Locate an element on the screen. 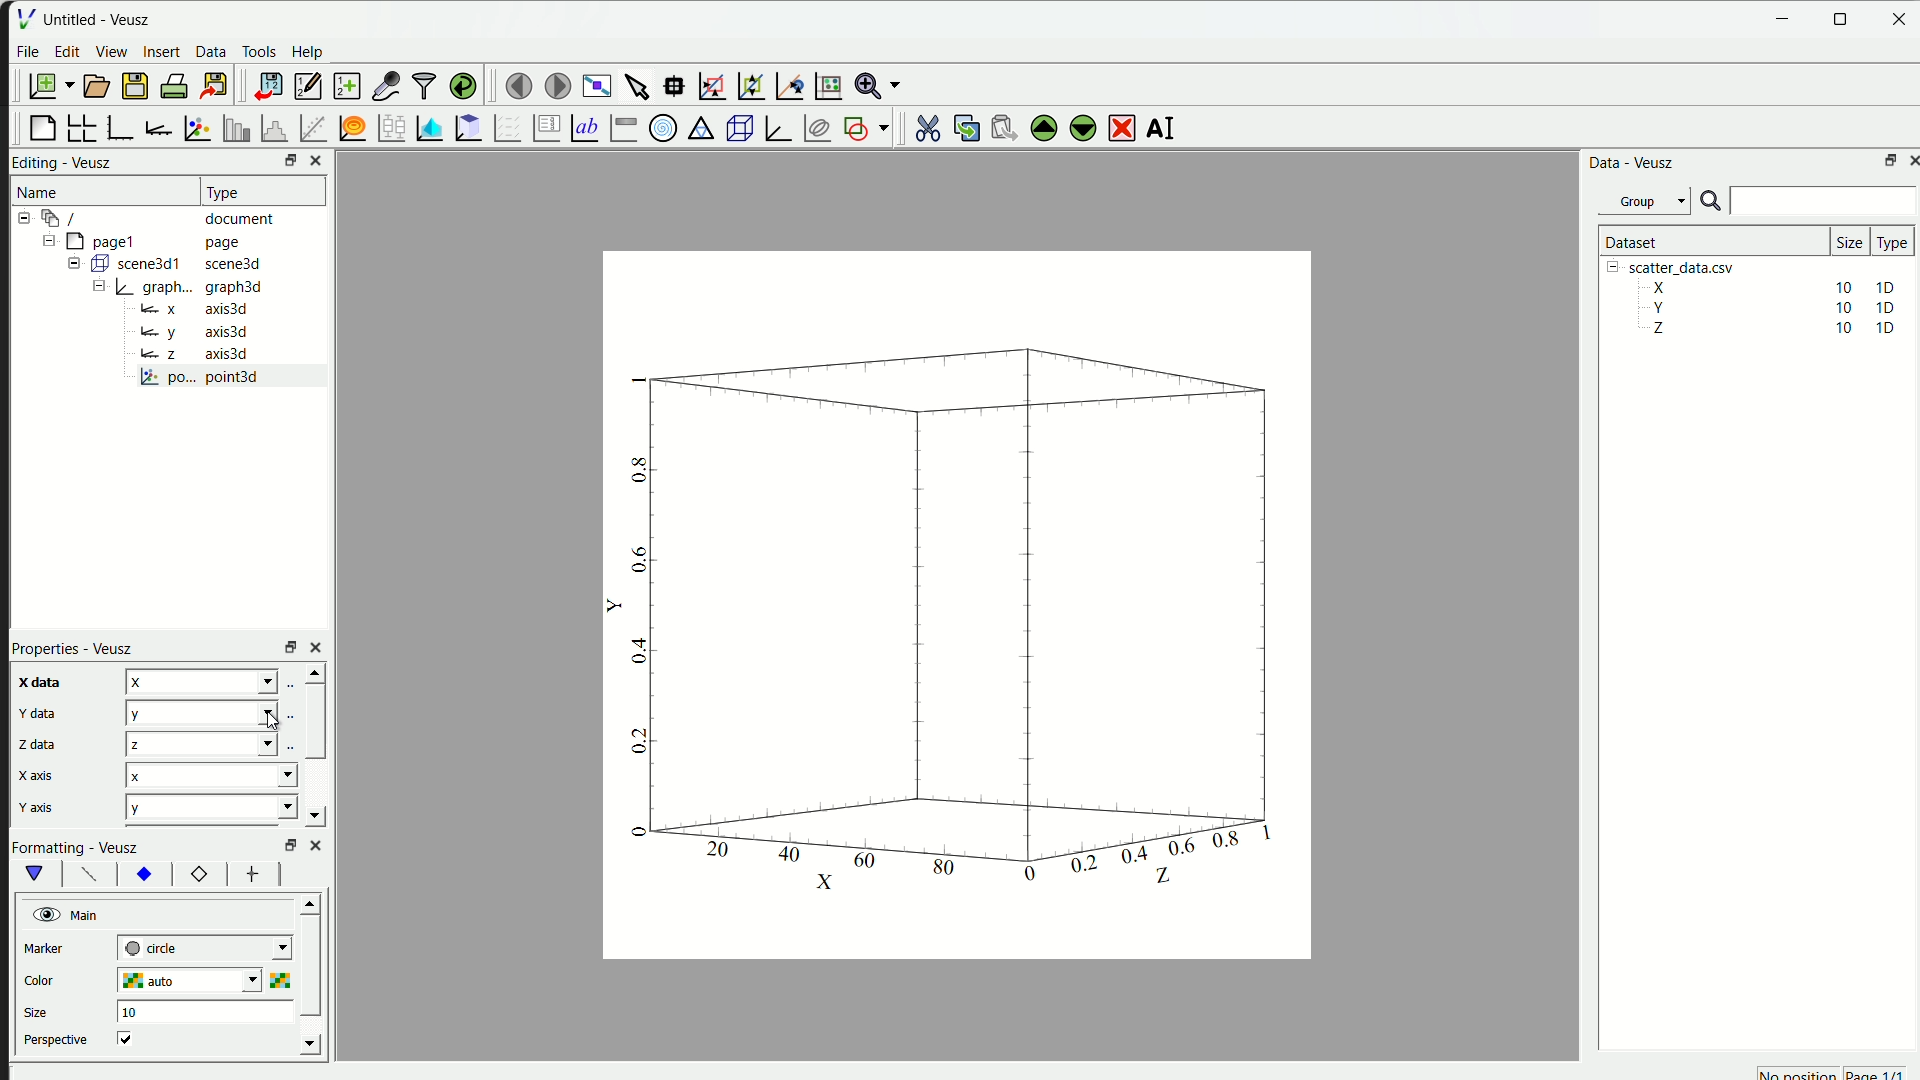 The image size is (1920, 1080). color is located at coordinates (61, 979).